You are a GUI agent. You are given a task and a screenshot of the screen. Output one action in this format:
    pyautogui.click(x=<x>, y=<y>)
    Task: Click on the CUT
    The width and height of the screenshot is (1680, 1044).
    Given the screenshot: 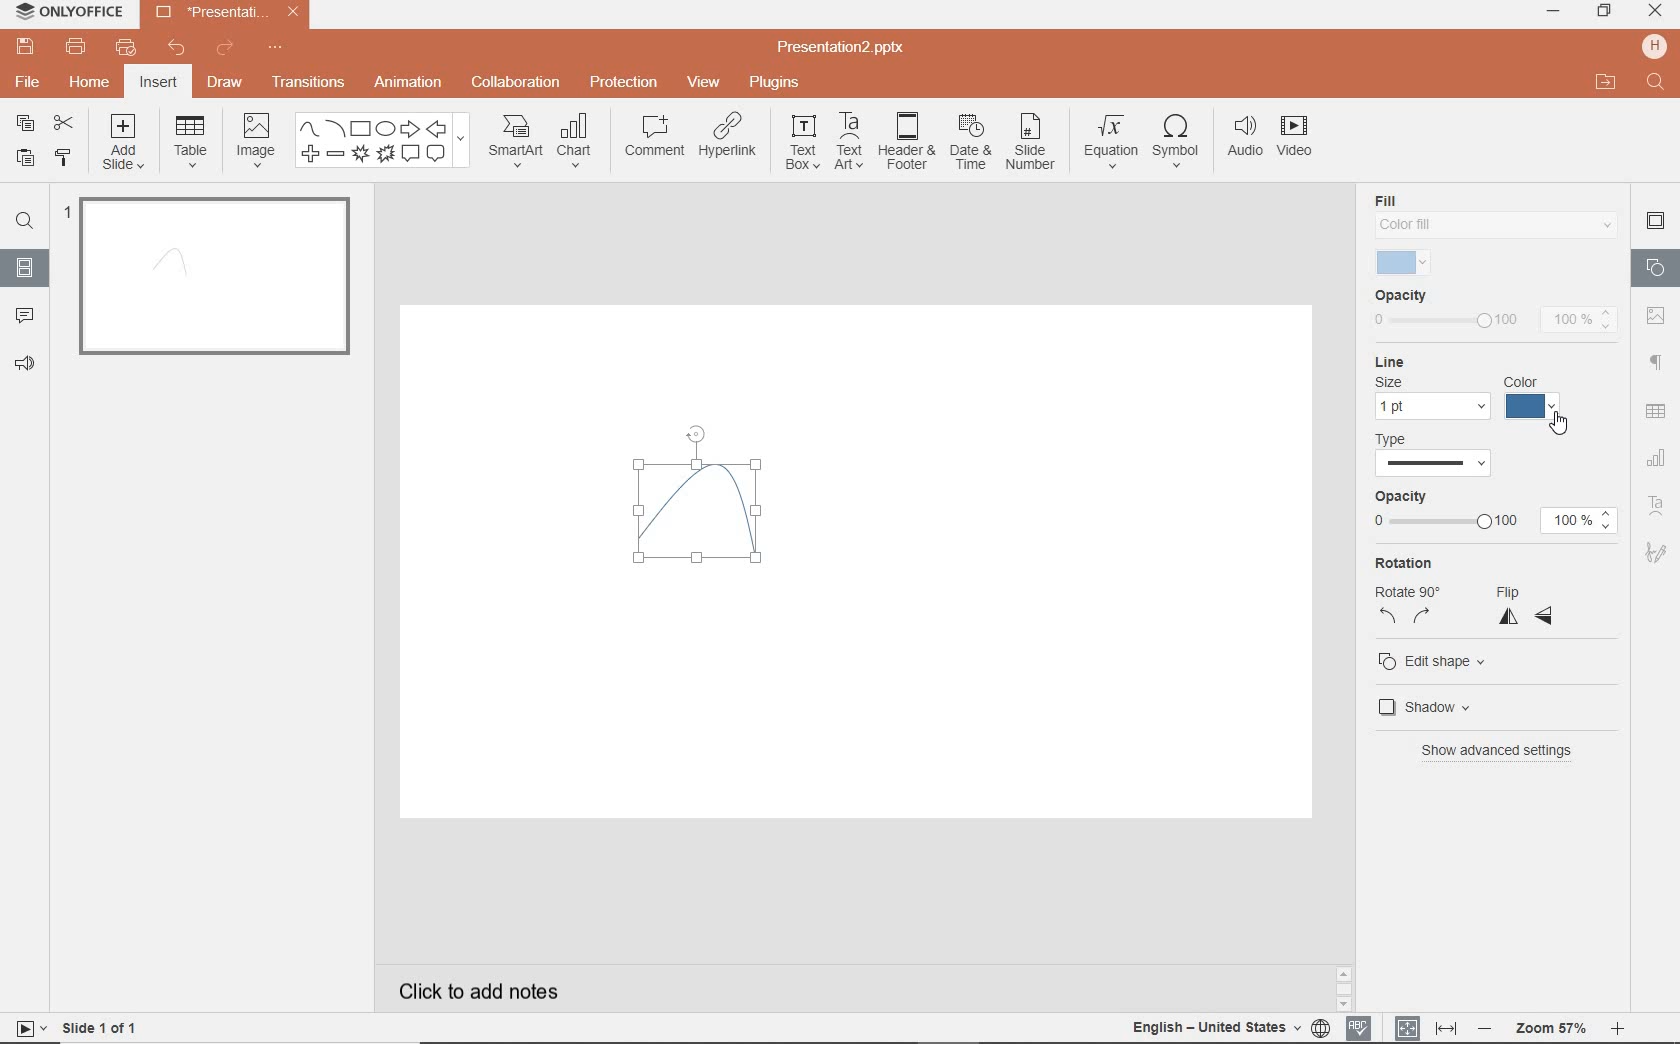 What is the action you would take?
    pyautogui.click(x=63, y=123)
    